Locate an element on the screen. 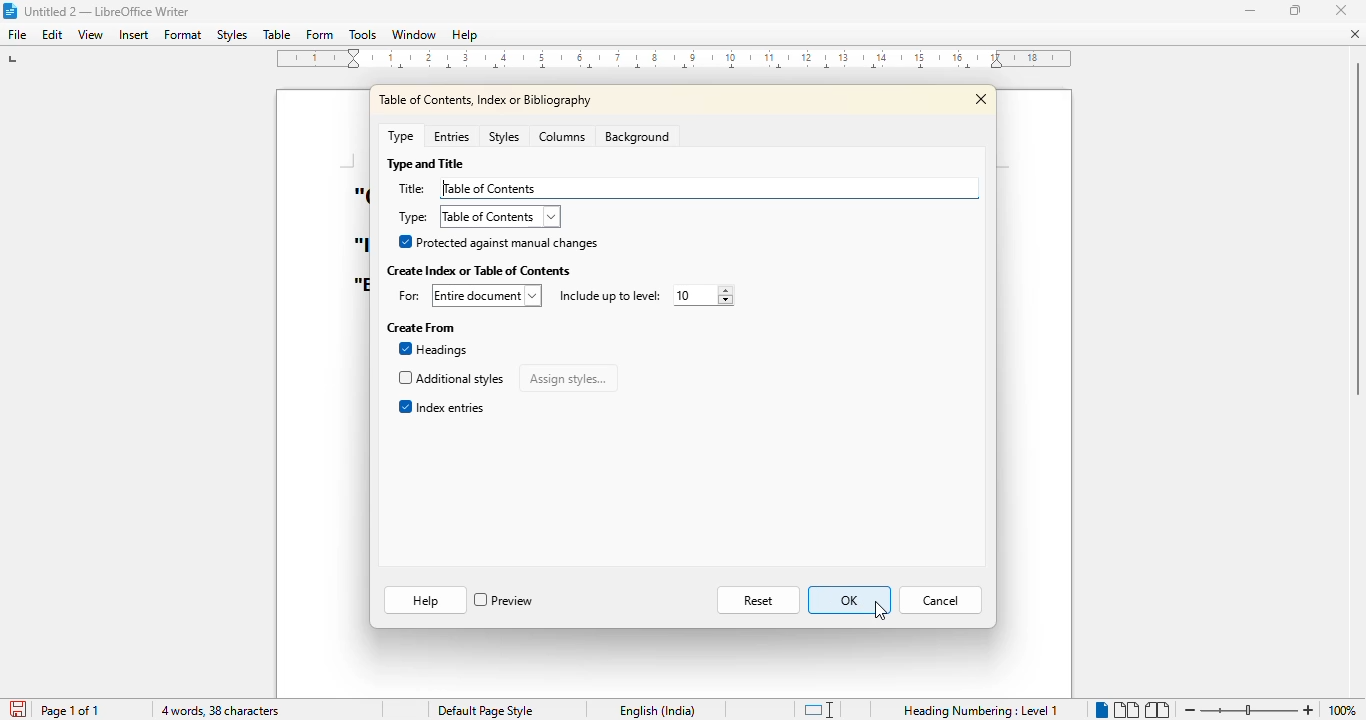  close is located at coordinates (1340, 9).